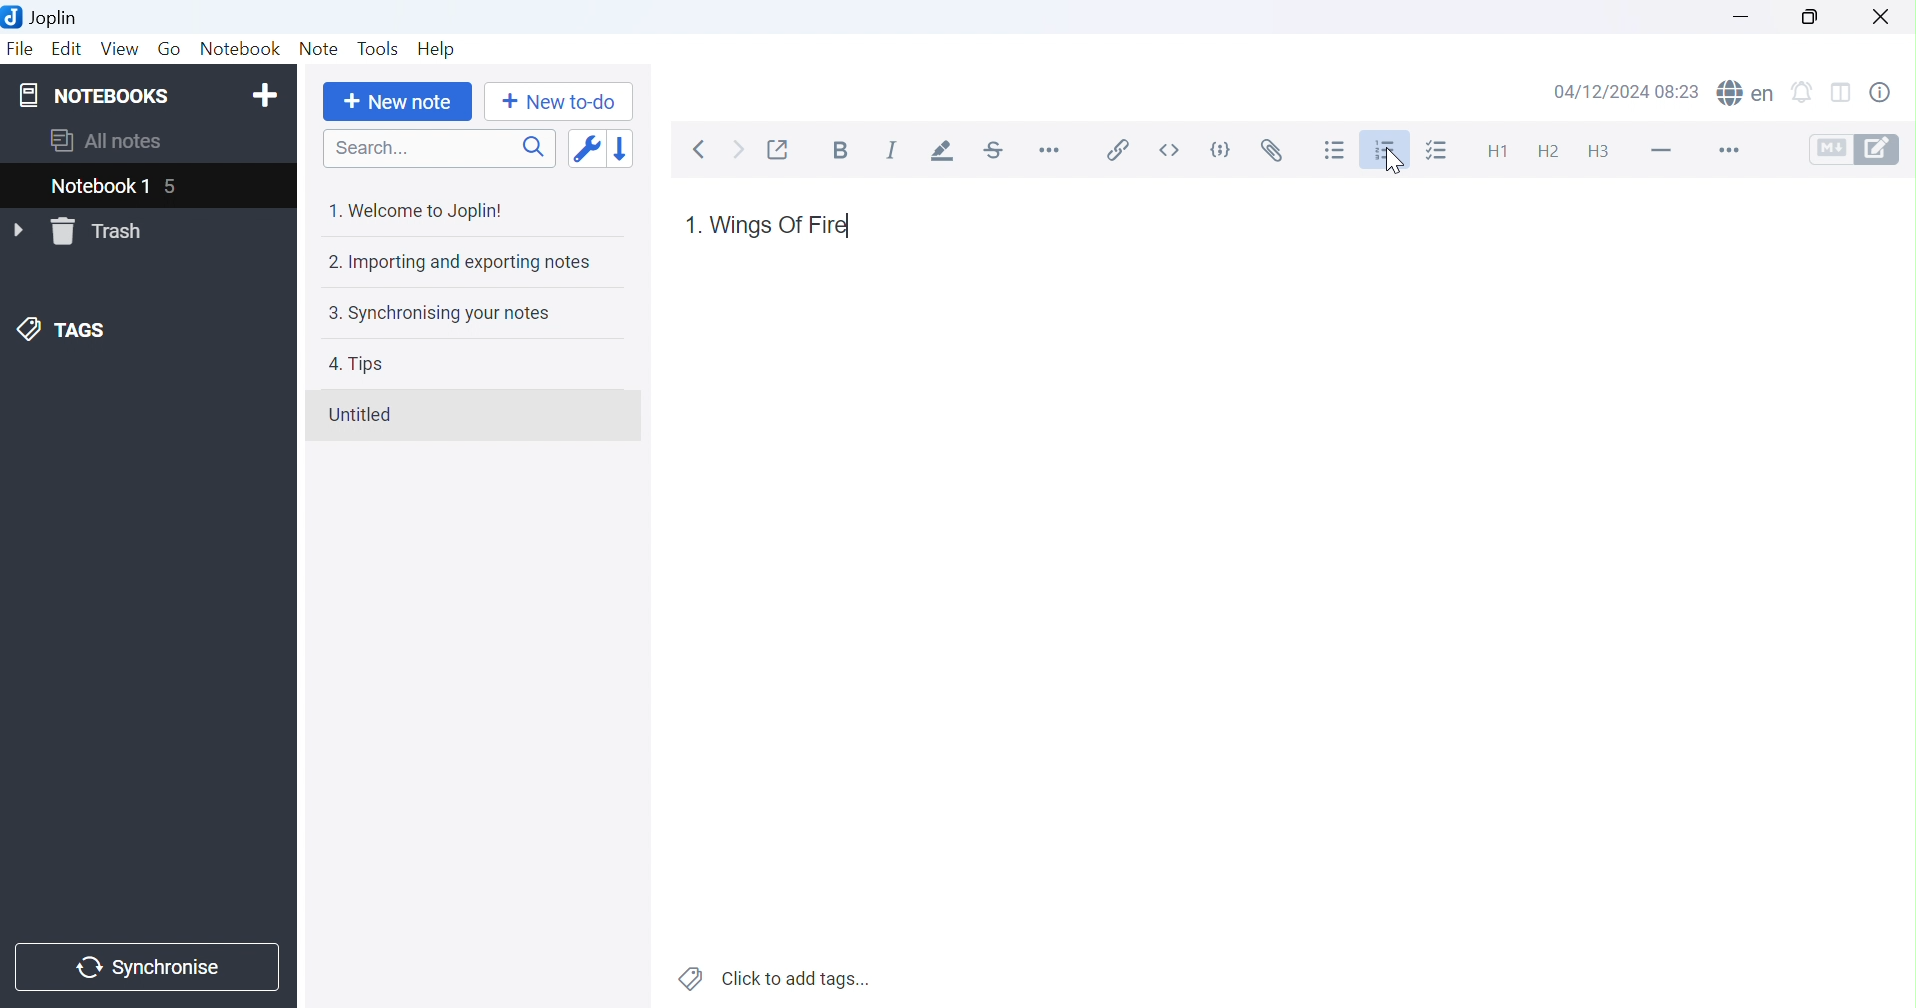 The width and height of the screenshot is (1916, 1008). Describe the element at coordinates (44, 16) in the screenshot. I see `Joplin` at that location.